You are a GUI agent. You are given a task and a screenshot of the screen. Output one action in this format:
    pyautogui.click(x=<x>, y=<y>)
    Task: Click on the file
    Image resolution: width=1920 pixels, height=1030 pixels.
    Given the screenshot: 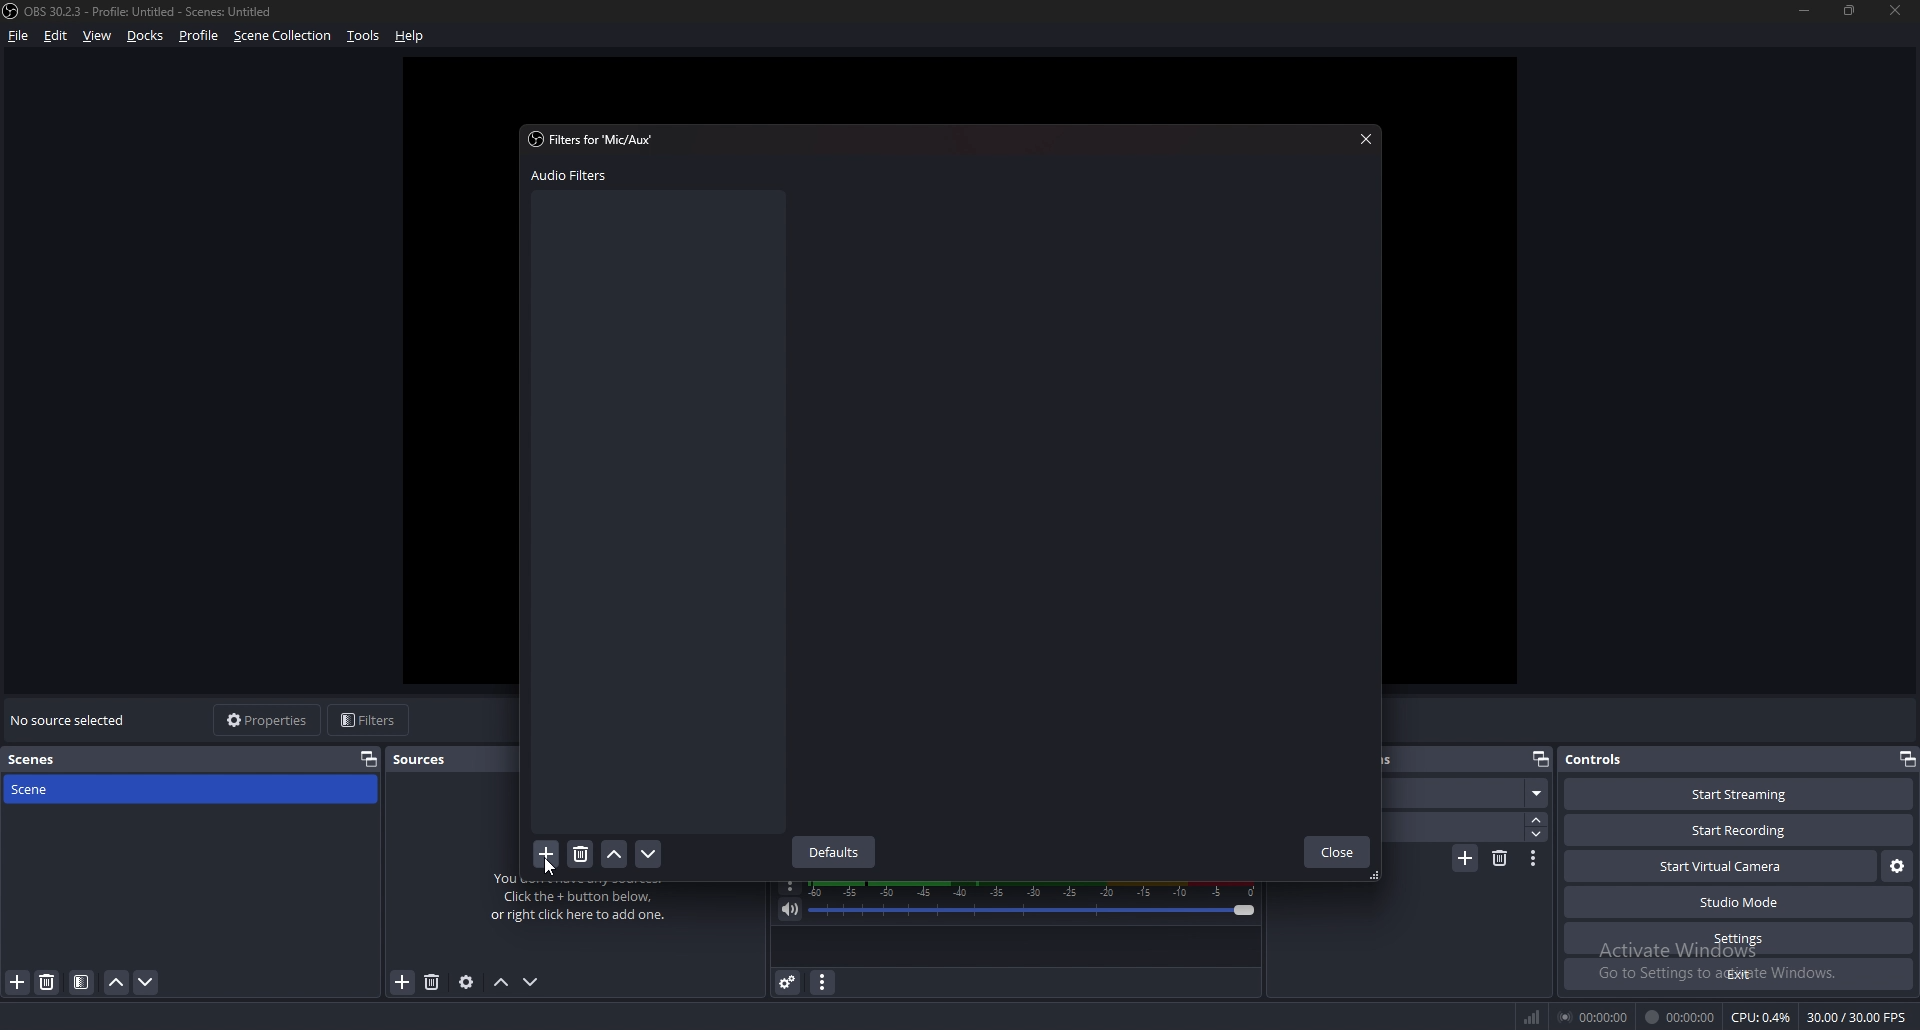 What is the action you would take?
    pyautogui.click(x=18, y=35)
    